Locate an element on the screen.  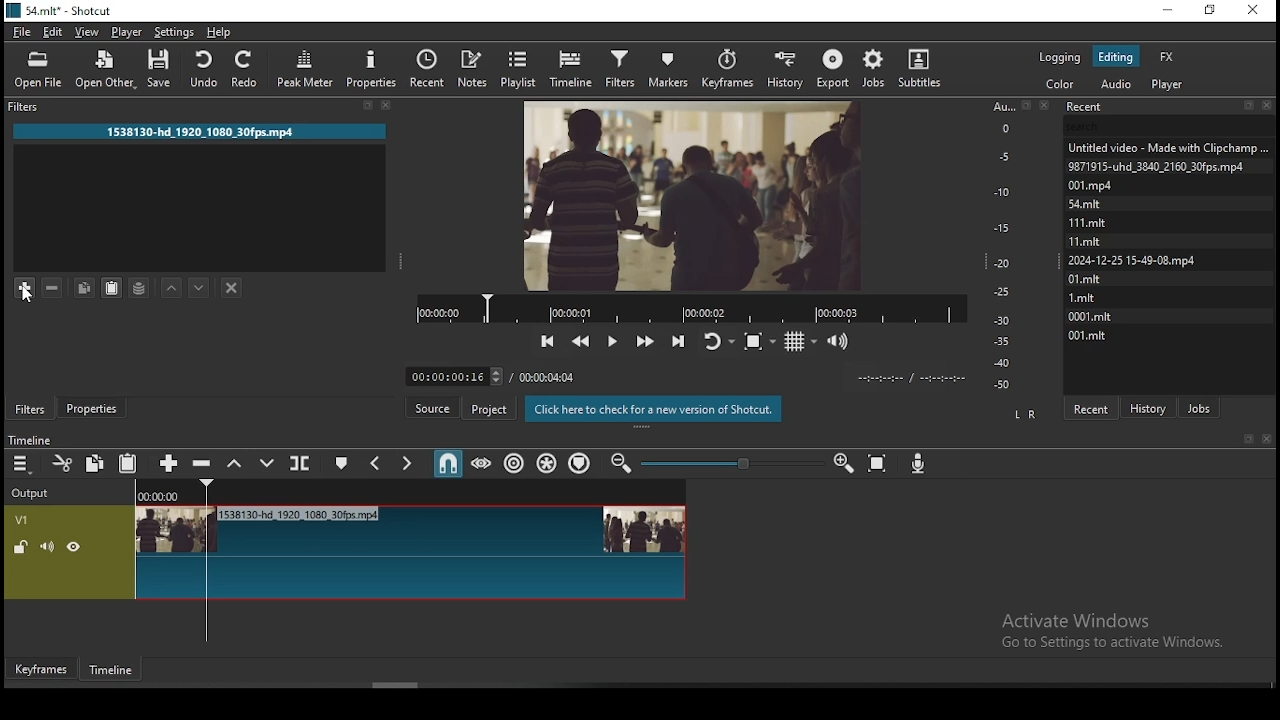
9871915-uhd_3840_2160_30fps.mp4 is located at coordinates (1158, 165).